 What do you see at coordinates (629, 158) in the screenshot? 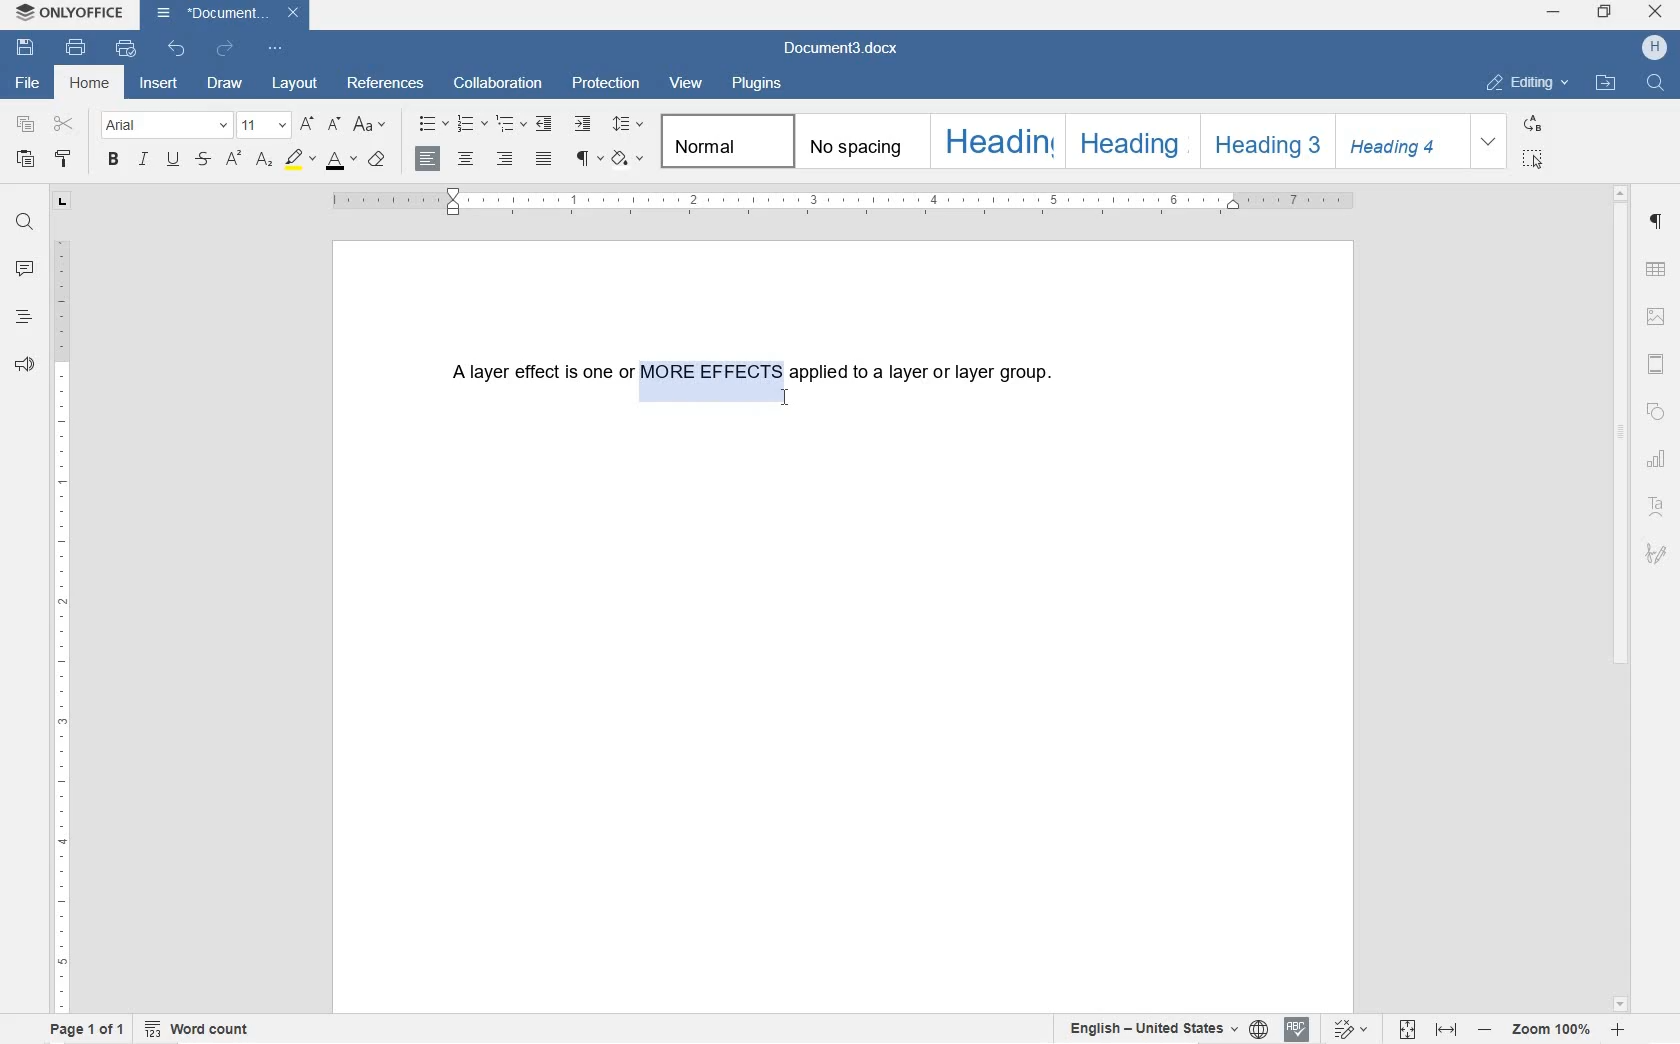
I see `SHADING` at bounding box center [629, 158].